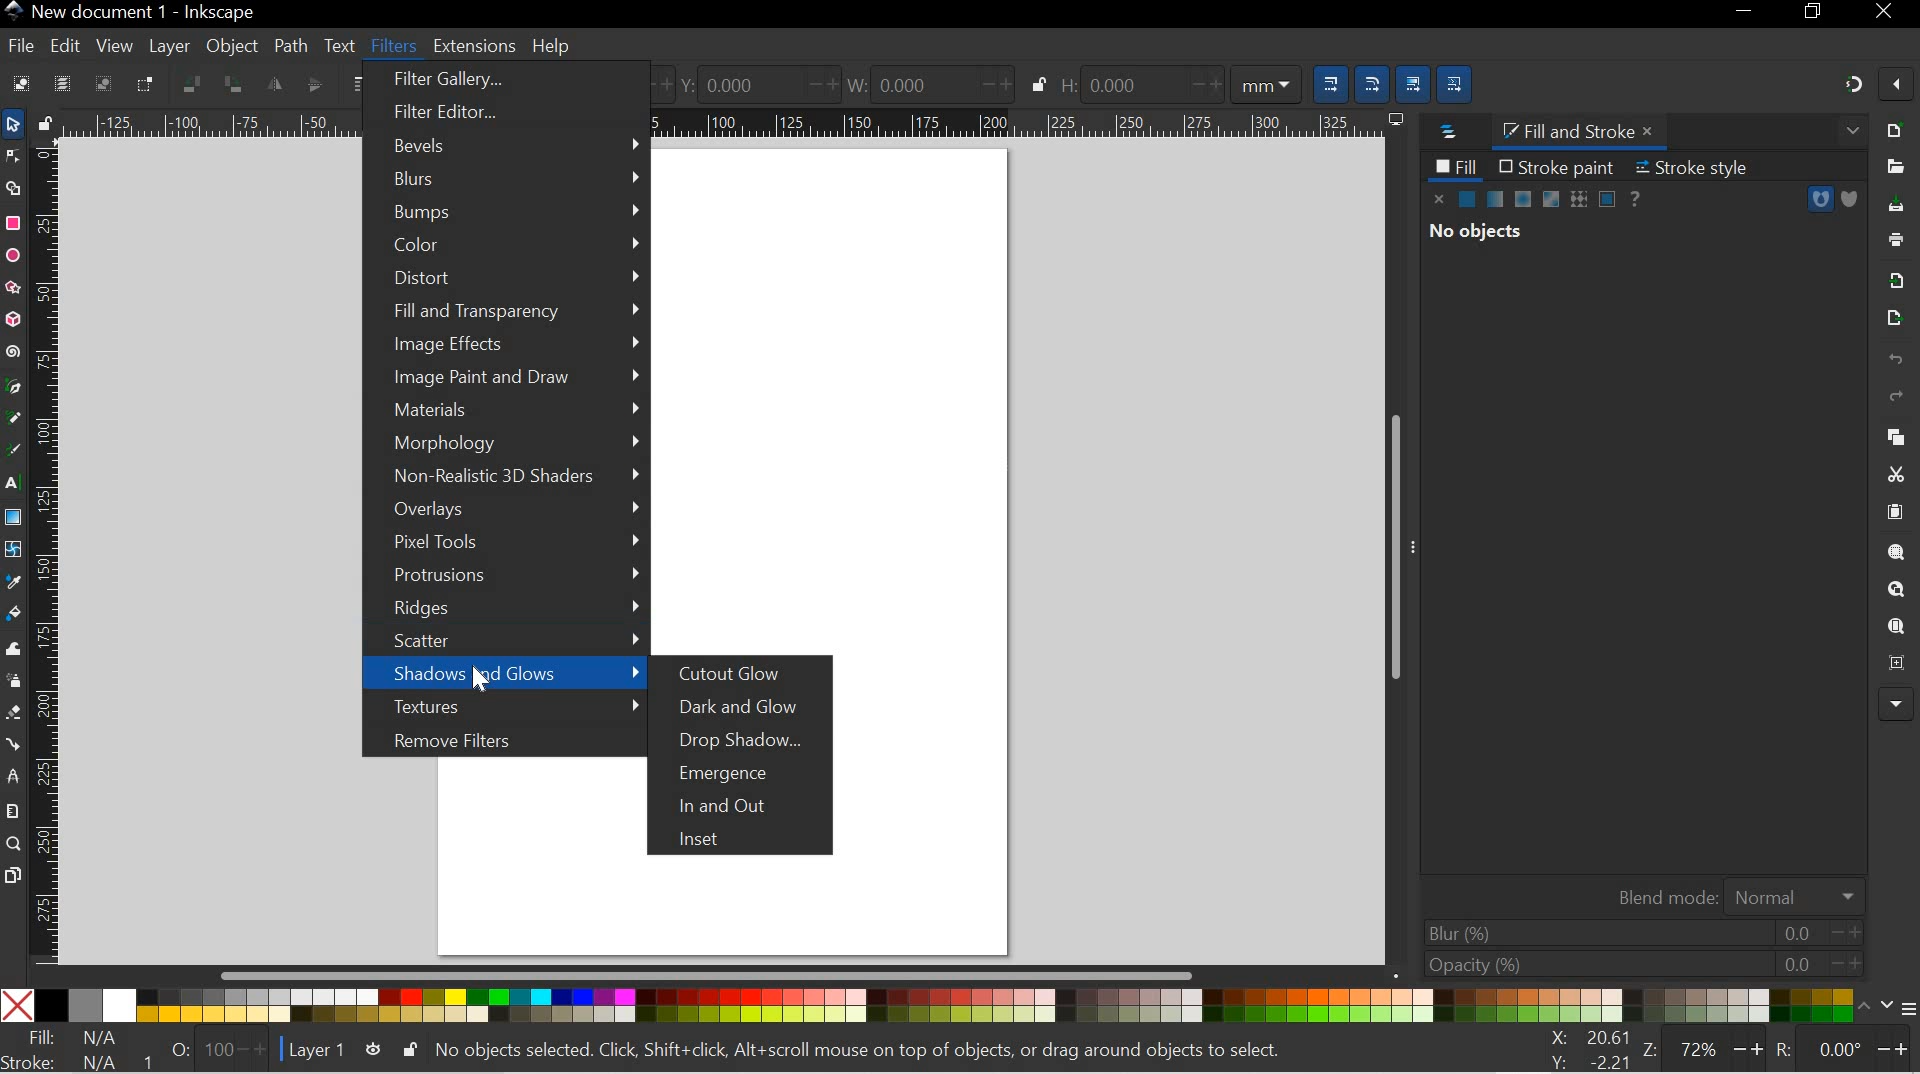 This screenshot has height=1074, width=1920. Describe the element at coordinates (1445, 133) in the screenshot. I see `LAYERS AND OBJECTS` at that location.